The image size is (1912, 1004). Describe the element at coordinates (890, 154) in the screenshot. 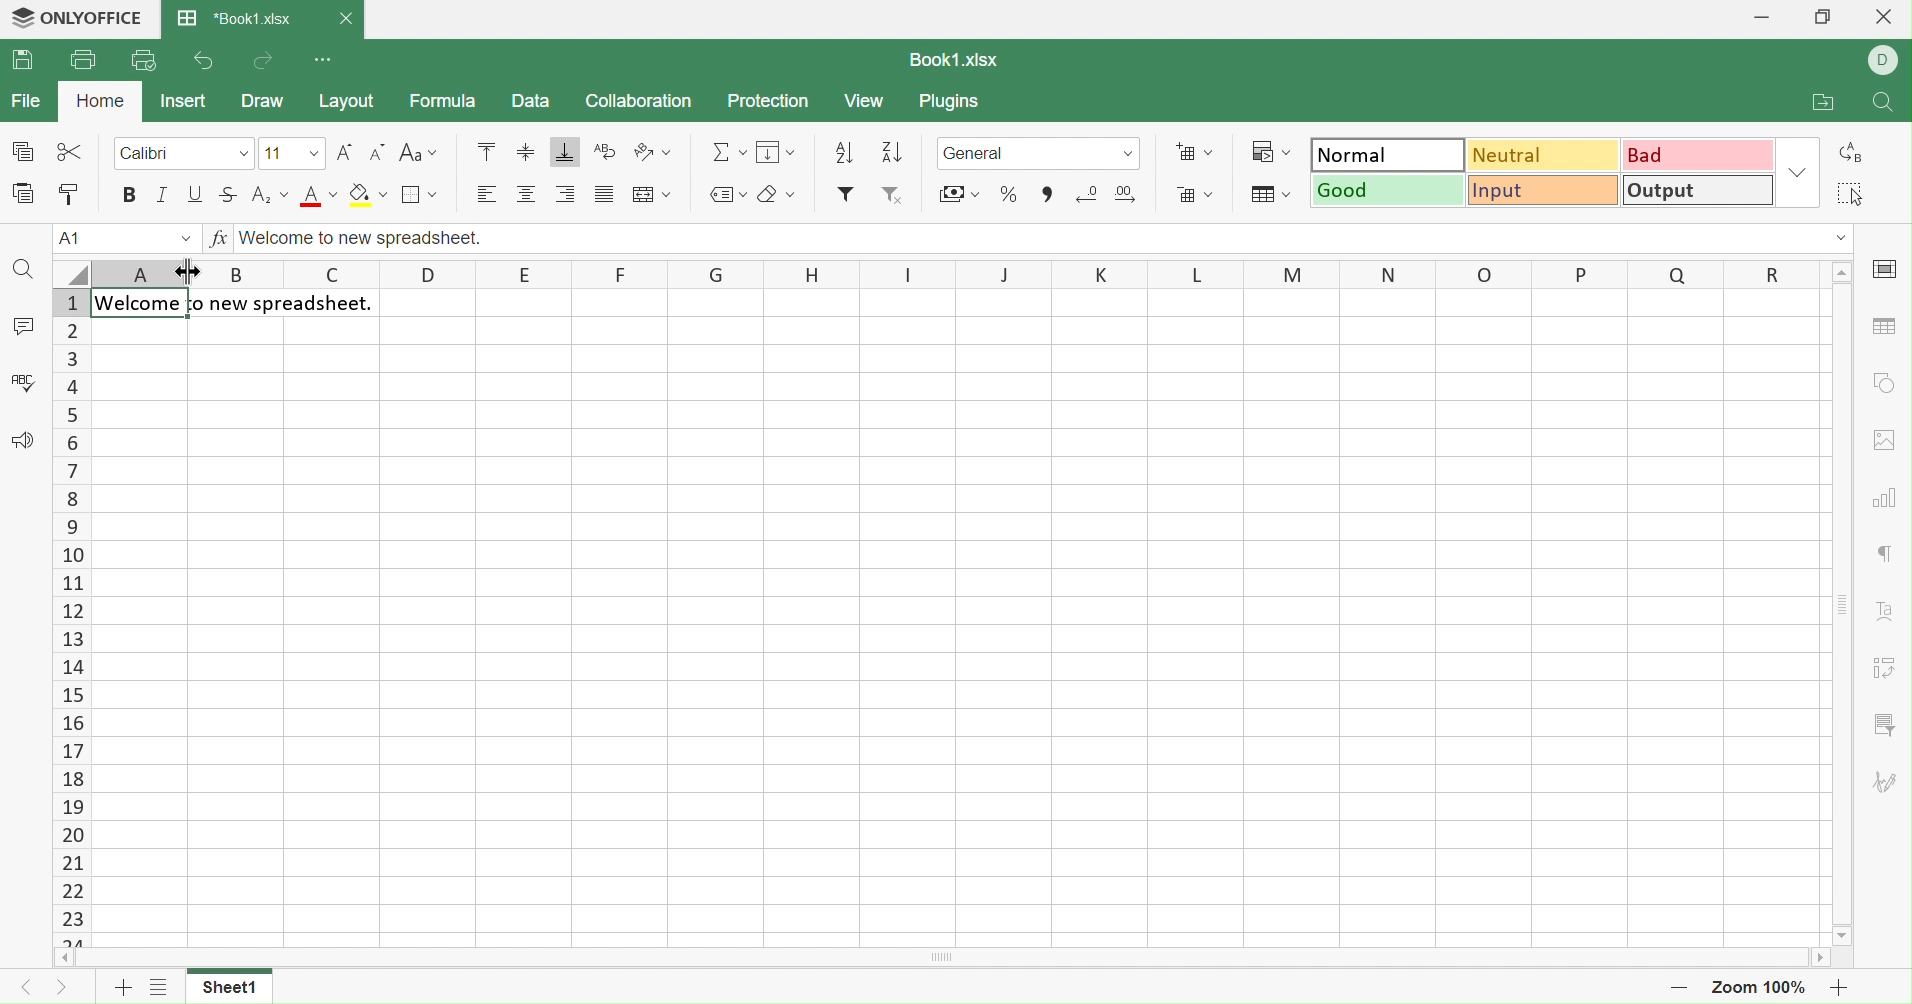

I see `Descending order` at that location.